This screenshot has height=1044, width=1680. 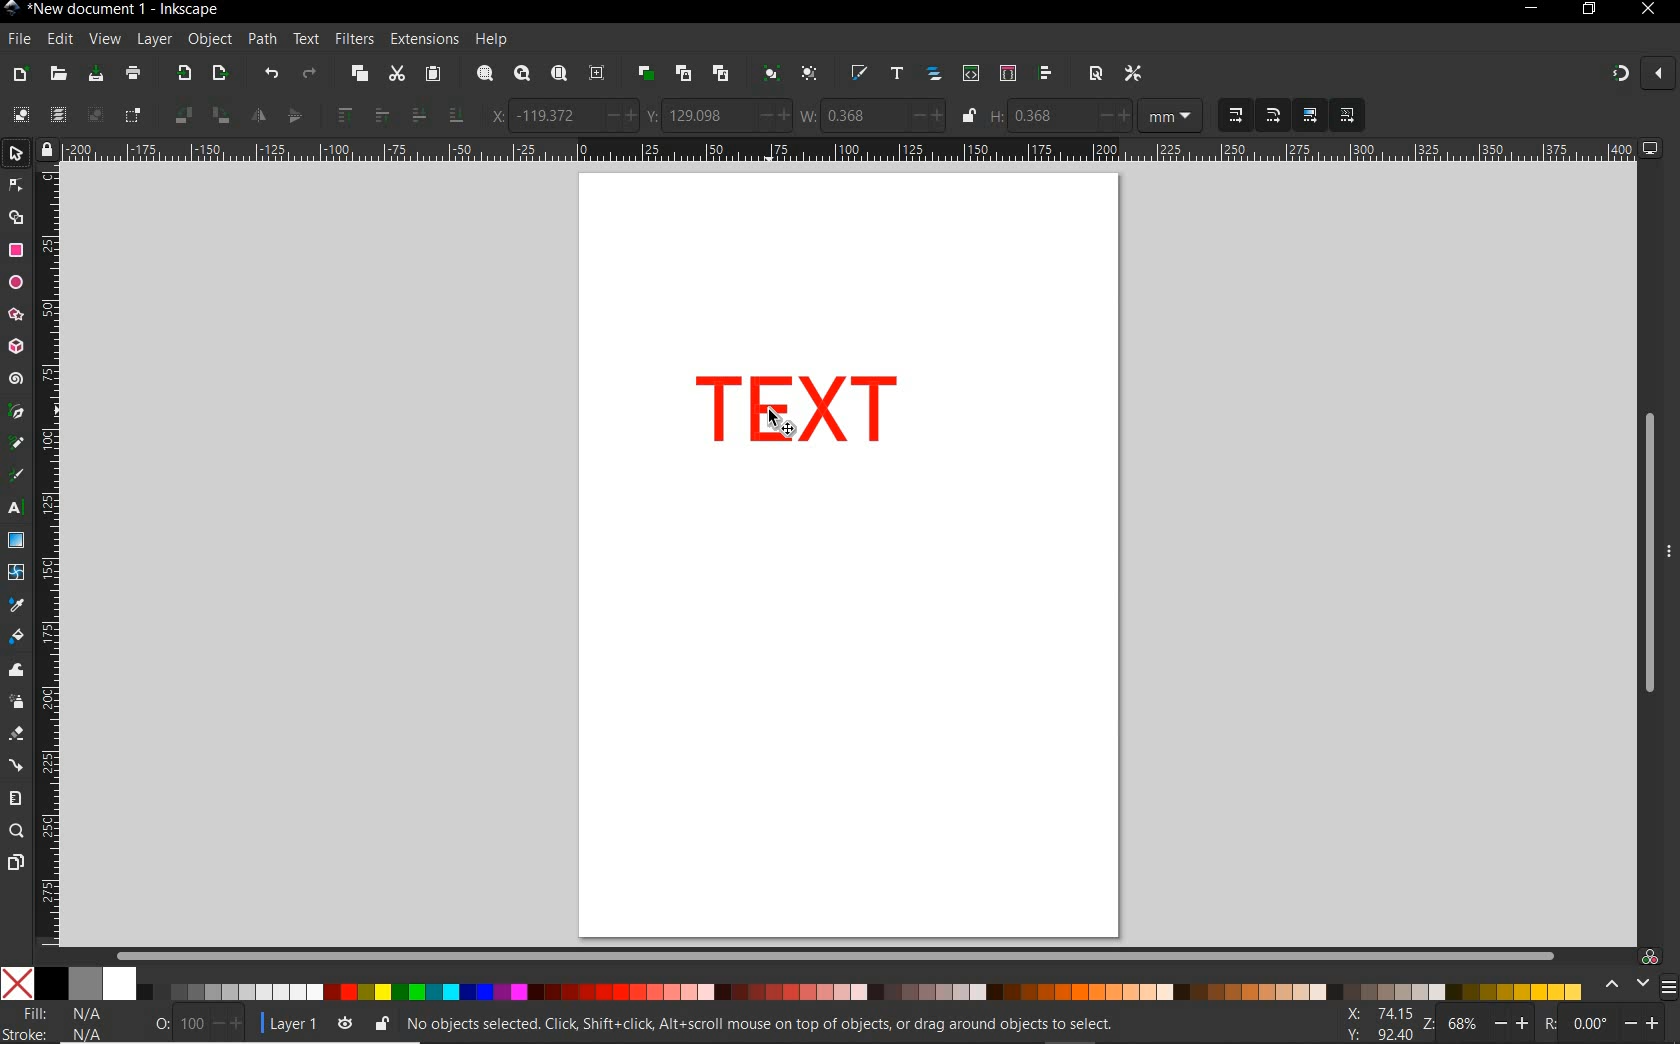 What do you see at coordinates (1255, 116) in the screenshot?
I see `SCALING` at bounding box center [1255, 116].